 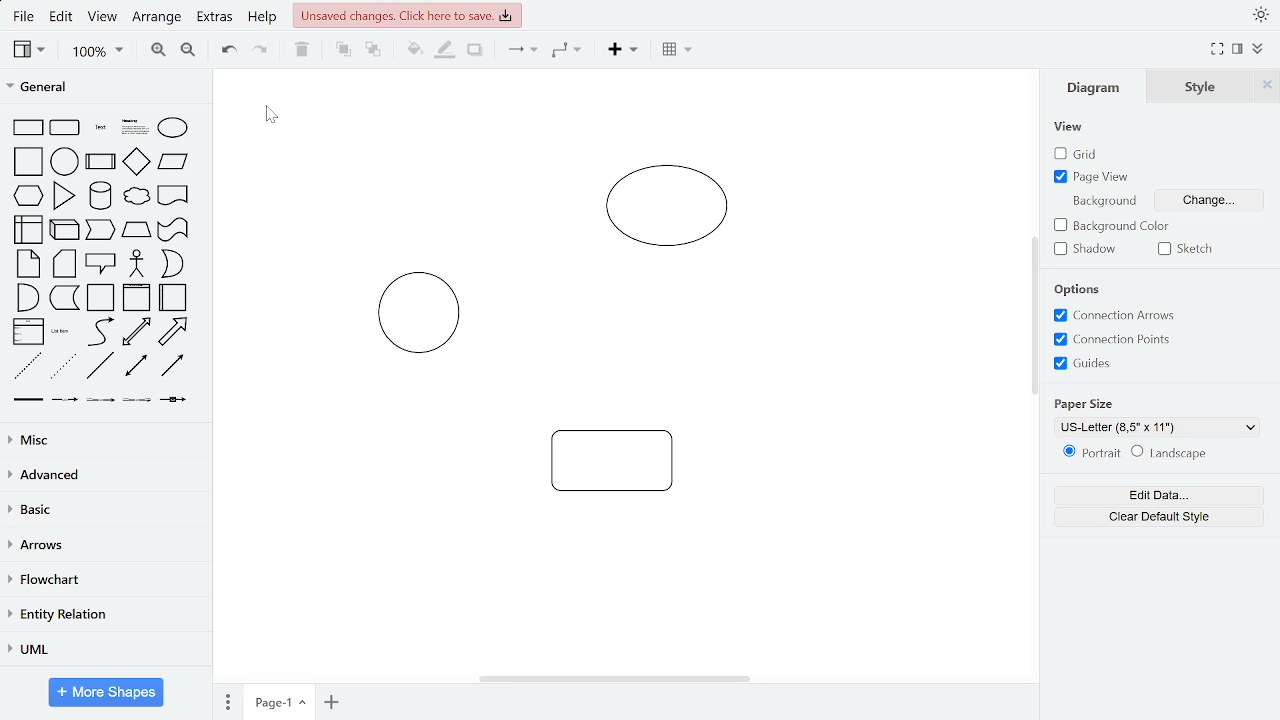 I want to click on waypoints, so click(x=567, y=52).